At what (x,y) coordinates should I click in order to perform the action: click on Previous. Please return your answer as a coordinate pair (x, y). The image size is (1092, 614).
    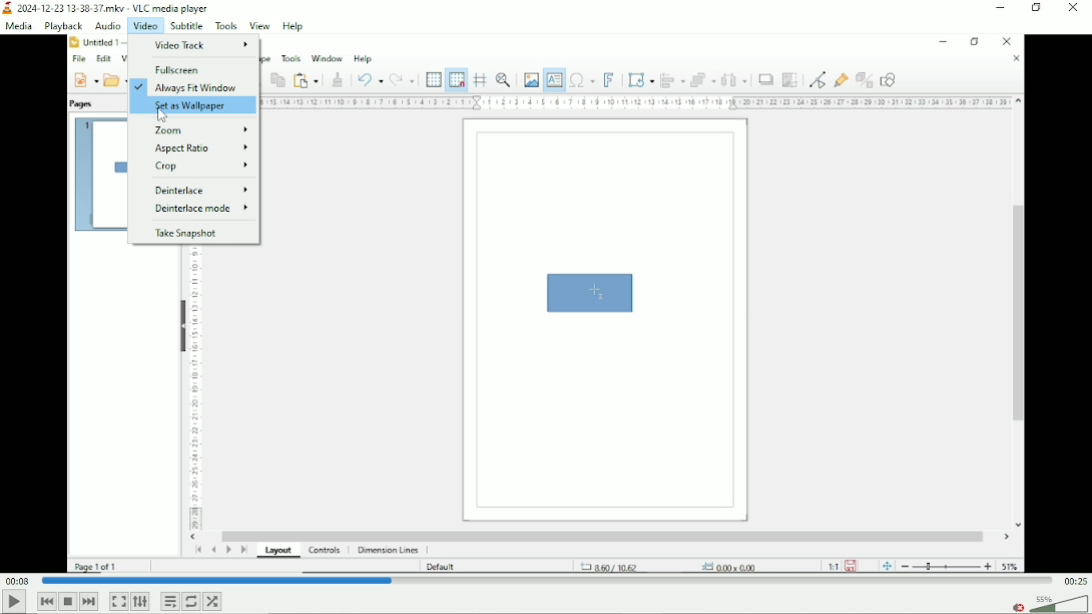
    Looking at the image, I should click on (45, 601).